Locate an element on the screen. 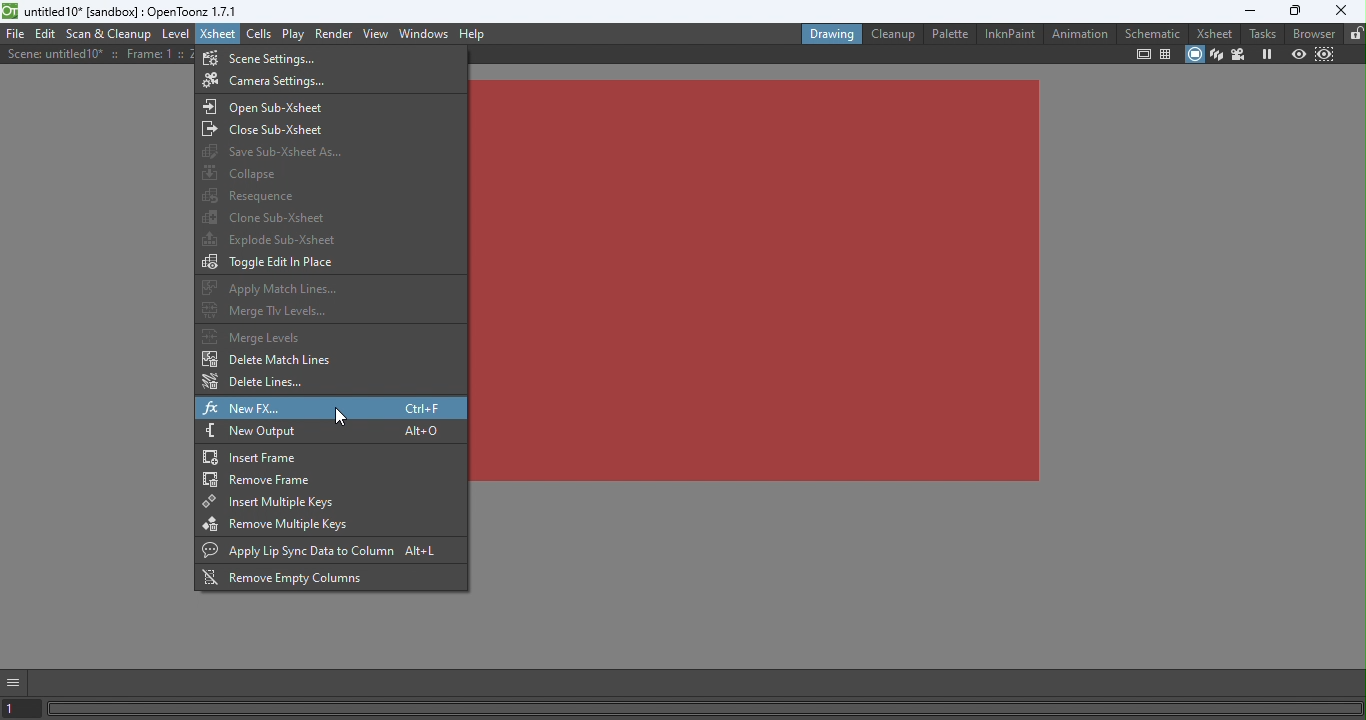 The image size is (1366, 720). Edit is located at coordinates (47, 35).